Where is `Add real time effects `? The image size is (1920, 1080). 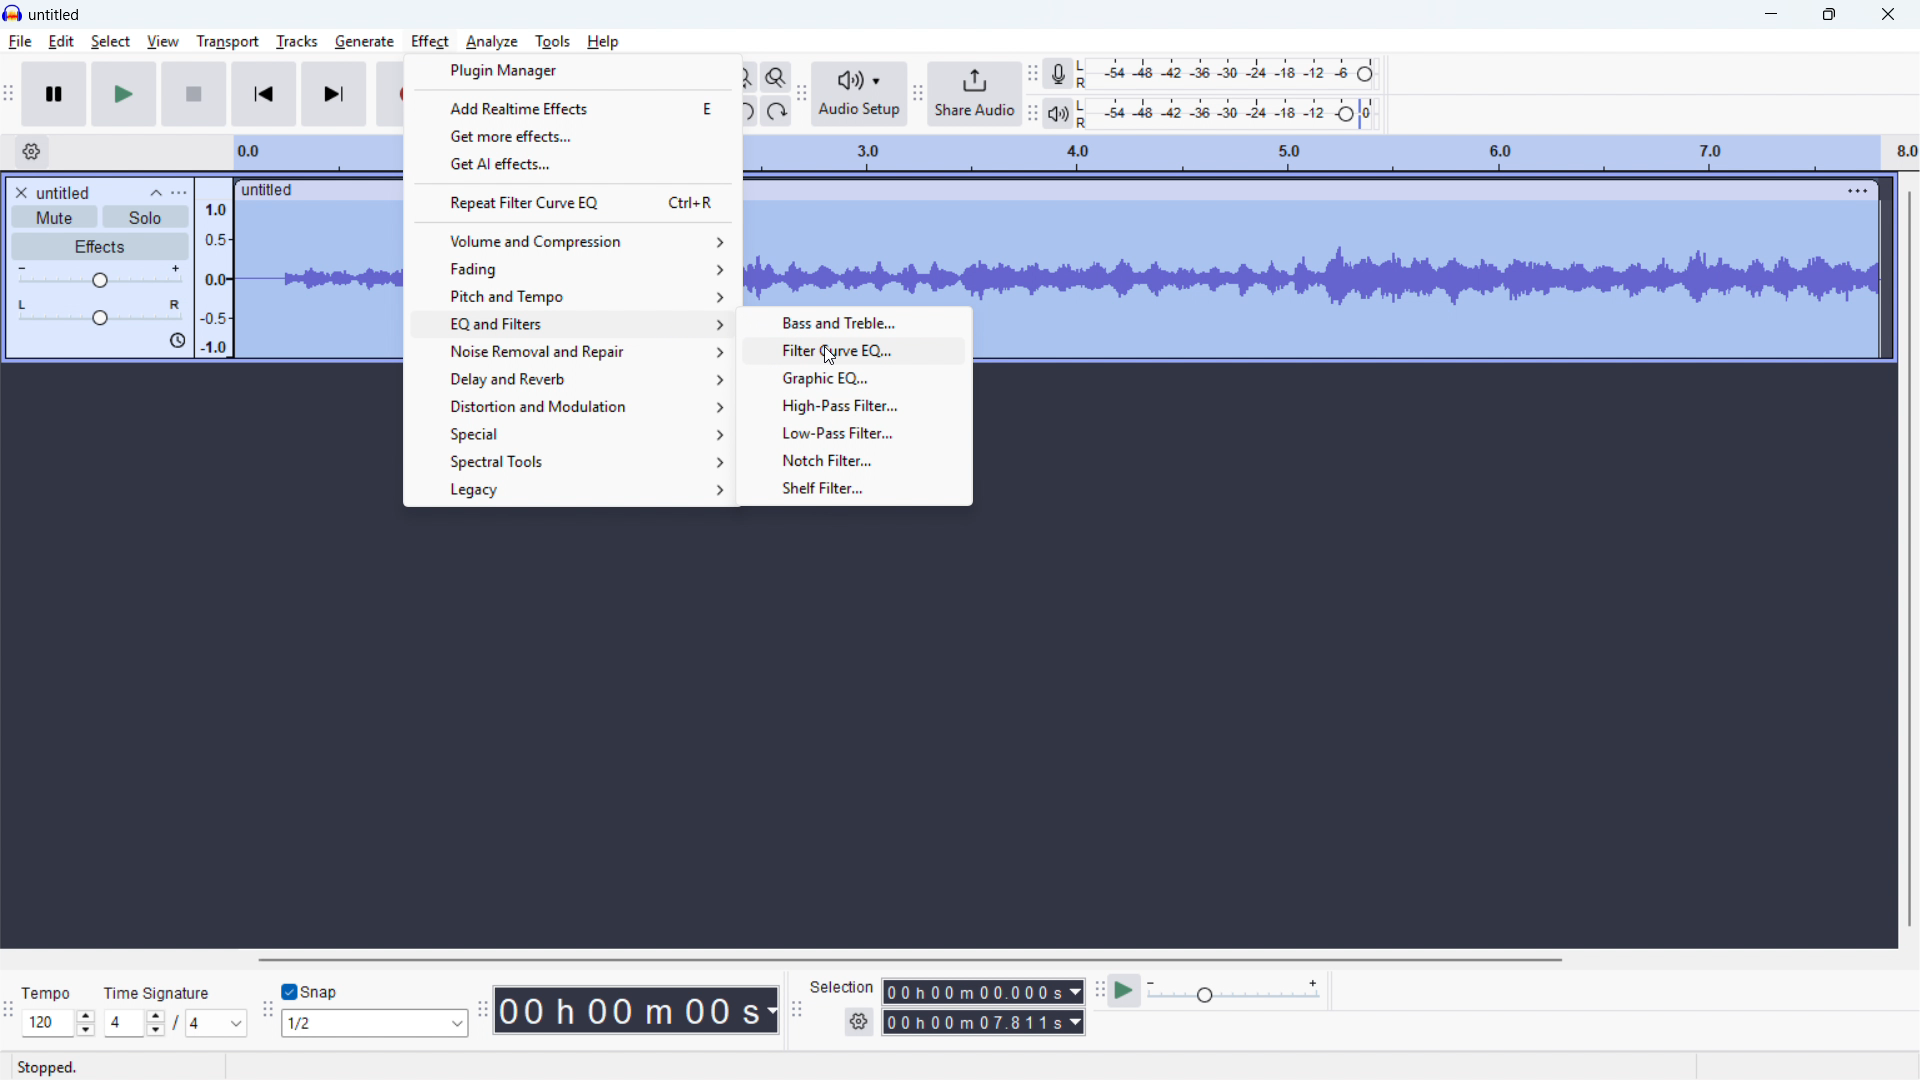 Add real time effects  is located at coordinates (568, 108).